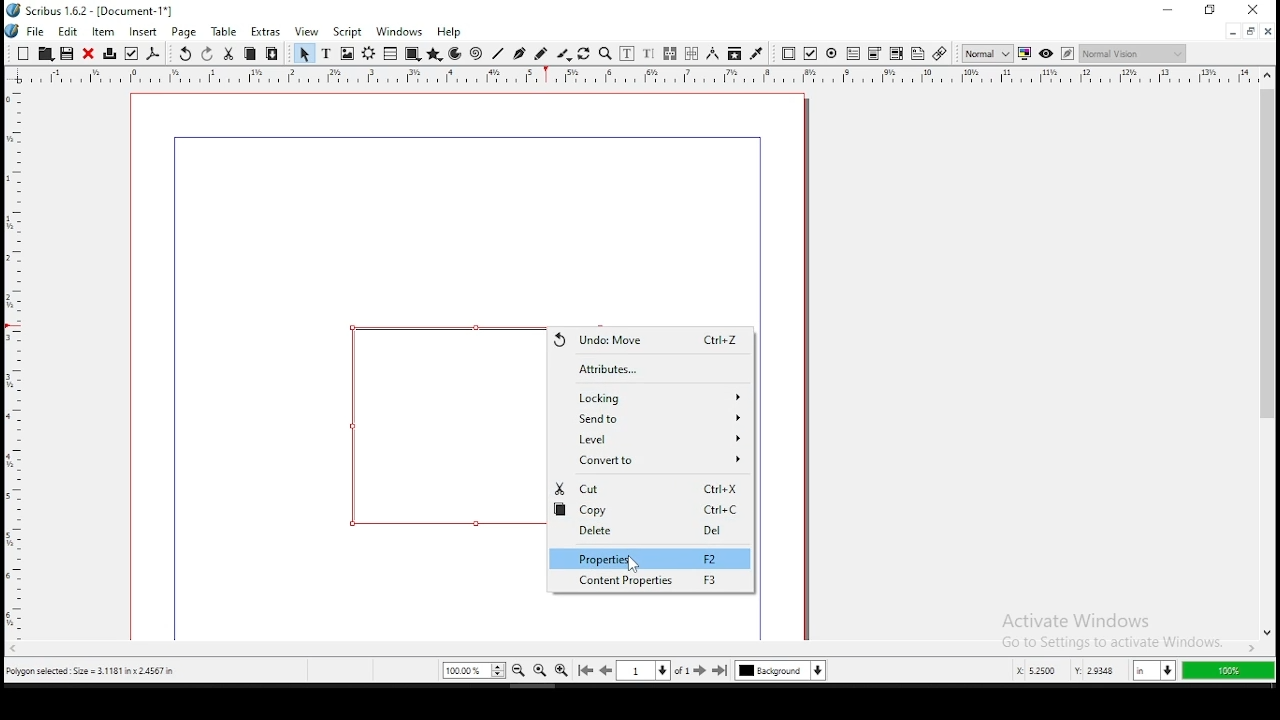 The image size is (1280, 720). I want to click on redo, so click(207, 54).